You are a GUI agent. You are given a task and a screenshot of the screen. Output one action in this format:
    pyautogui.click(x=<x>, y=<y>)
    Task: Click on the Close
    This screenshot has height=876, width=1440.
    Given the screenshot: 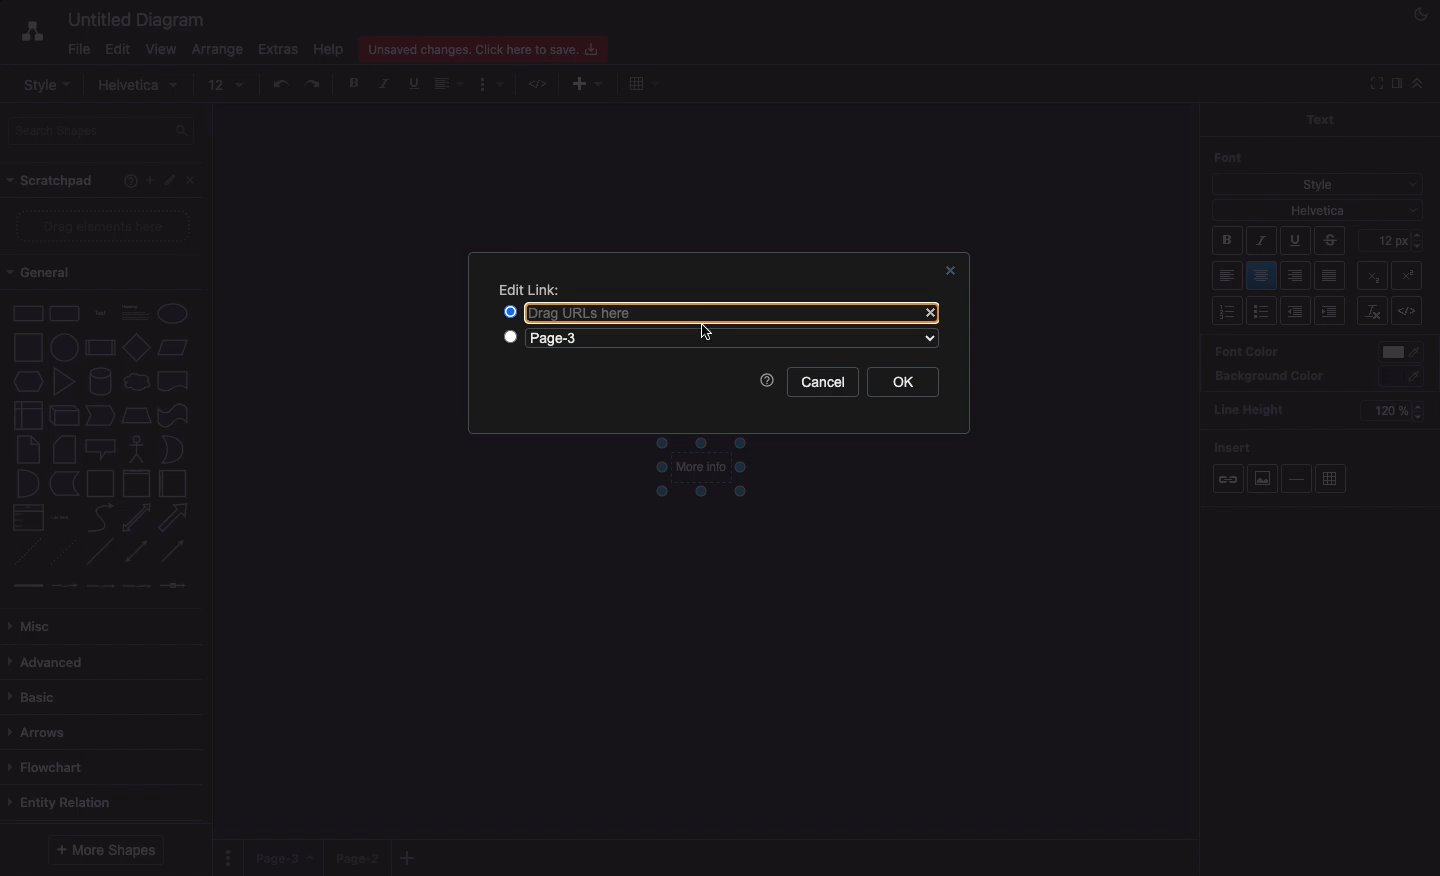 What is the action you would take?
    pyautogui.click(x=930, y=314)
    